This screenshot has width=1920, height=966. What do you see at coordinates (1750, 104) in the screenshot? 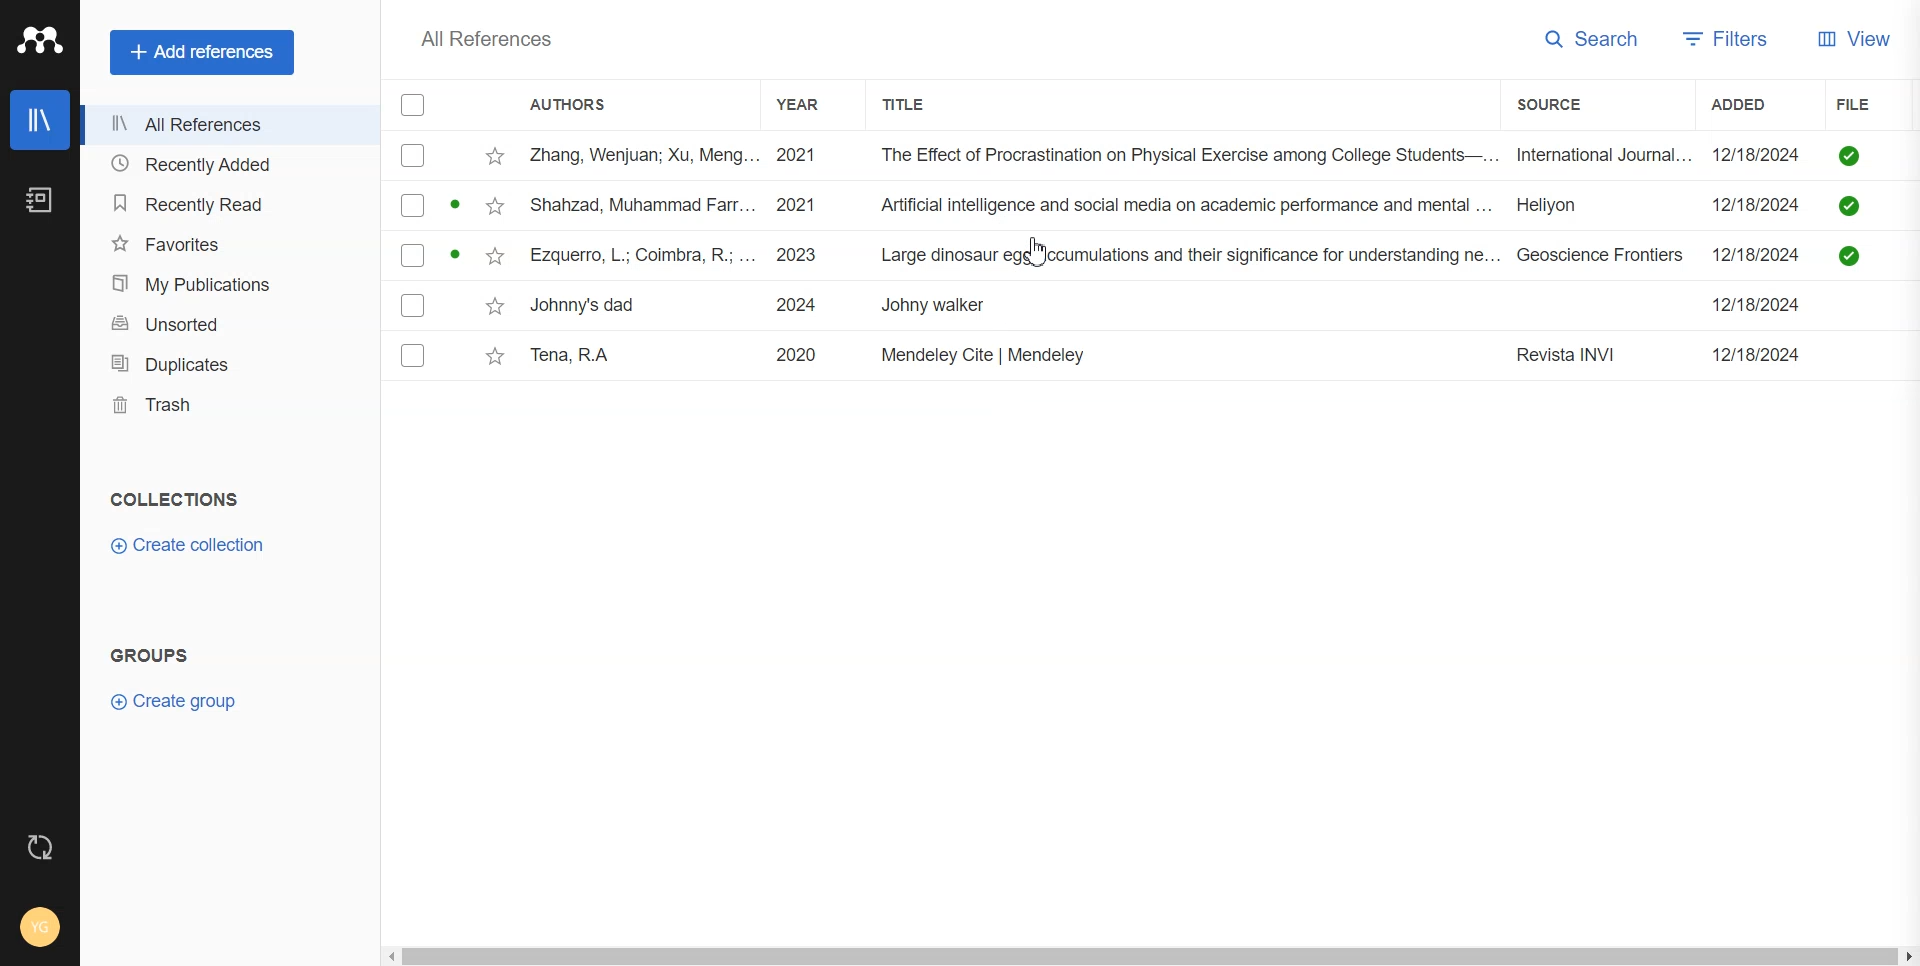
I see `Added` at bounding box center [1750, 104].